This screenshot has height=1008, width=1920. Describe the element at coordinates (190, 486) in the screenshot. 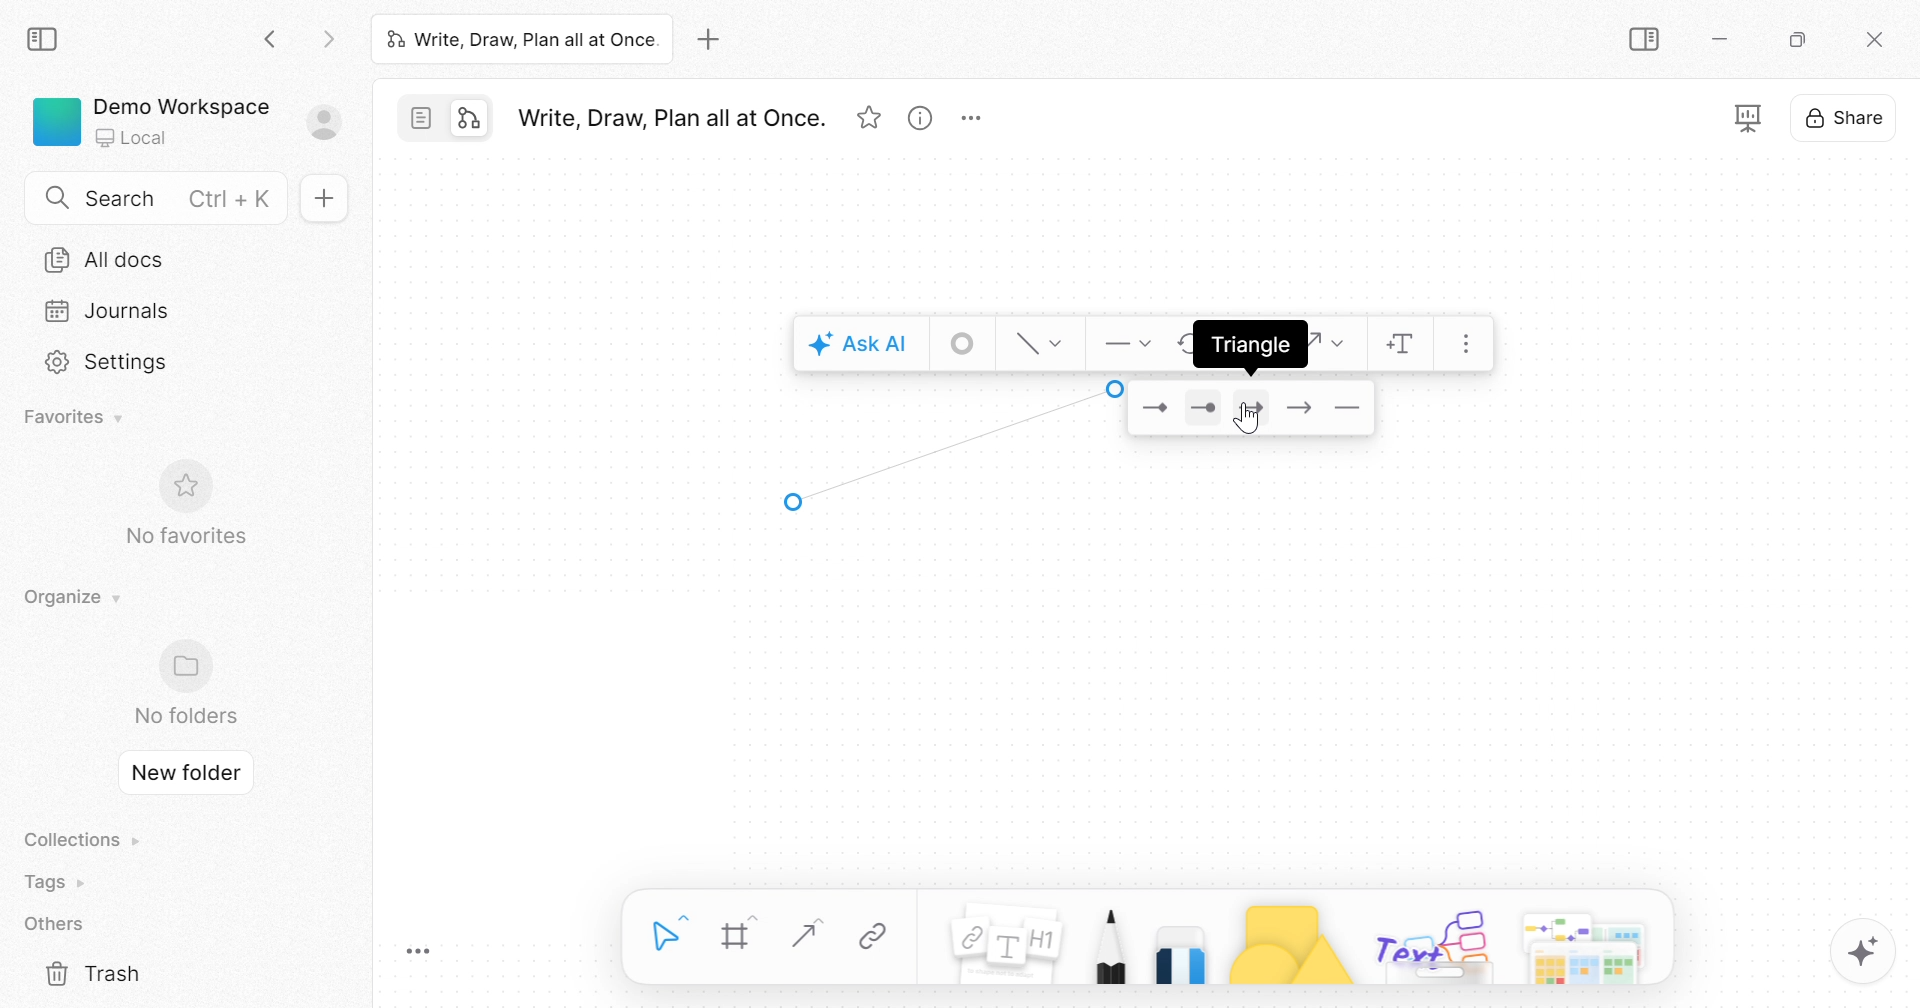

I see `Favorite icon` at that location.